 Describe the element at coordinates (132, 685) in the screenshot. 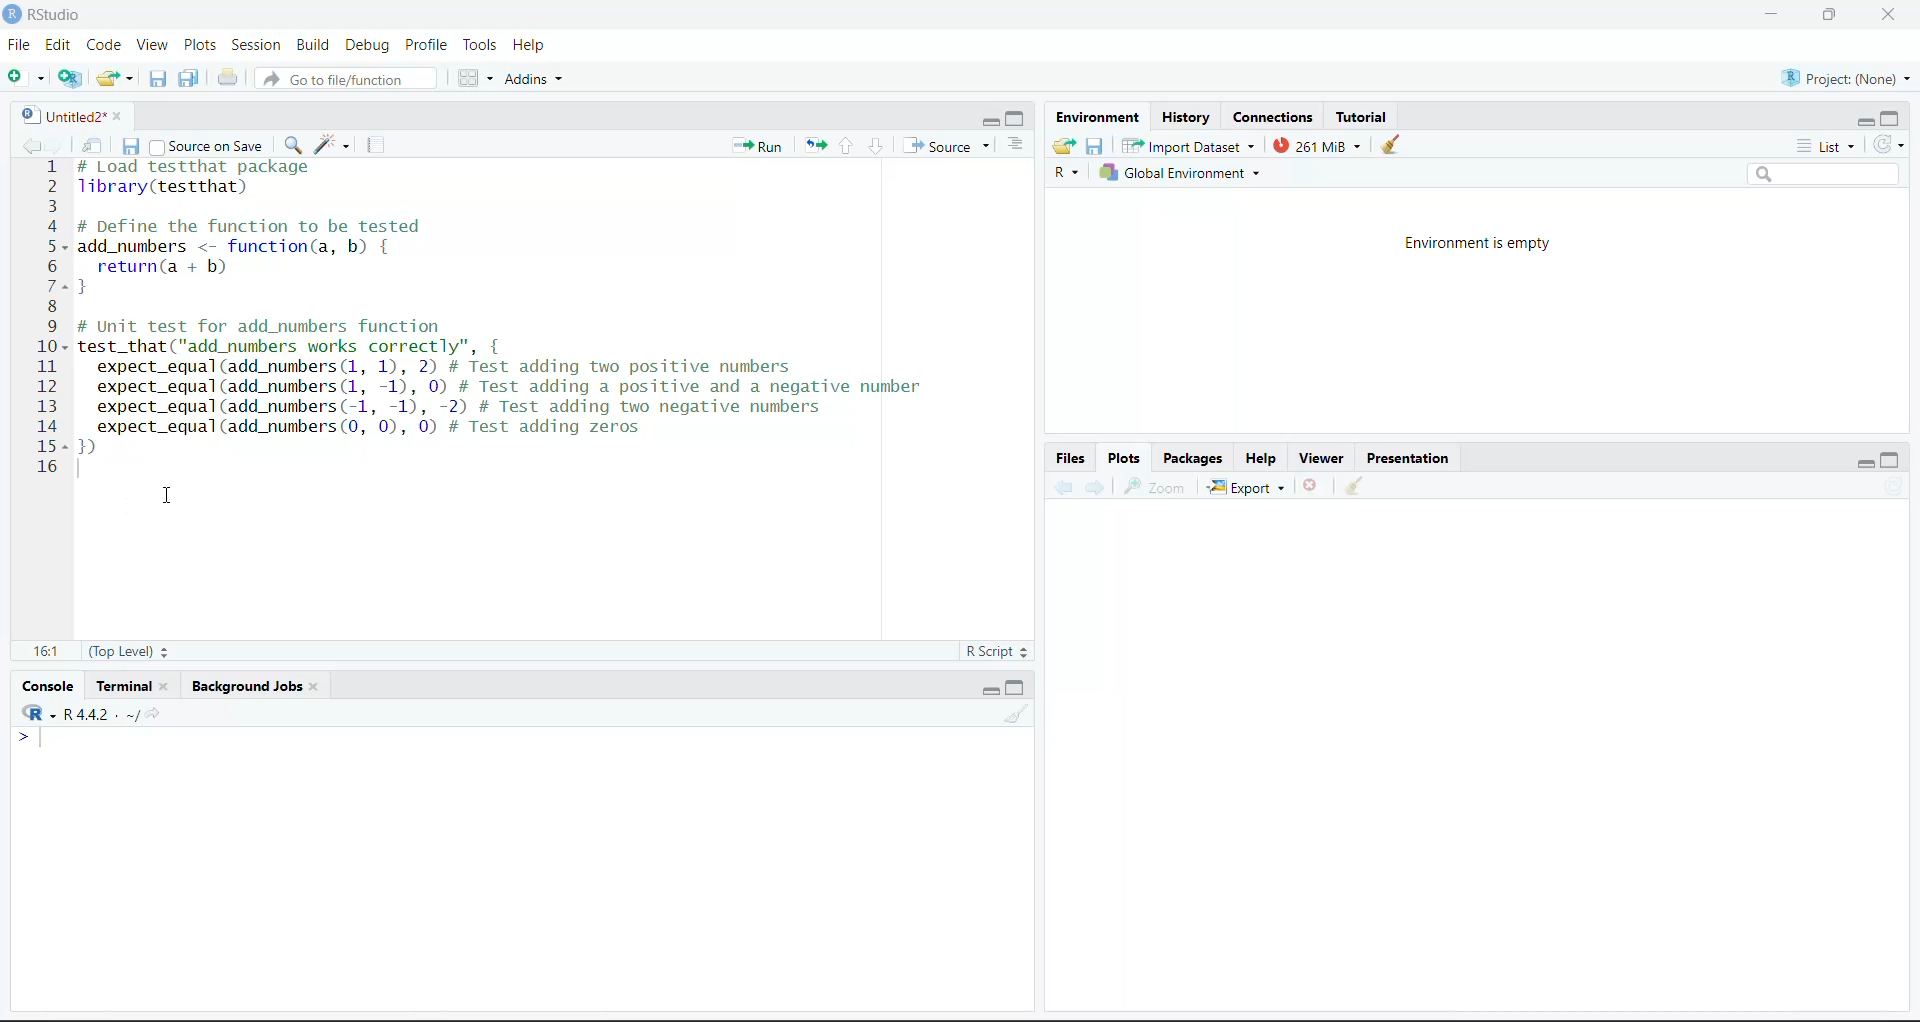

I see `Terminal` at that location.